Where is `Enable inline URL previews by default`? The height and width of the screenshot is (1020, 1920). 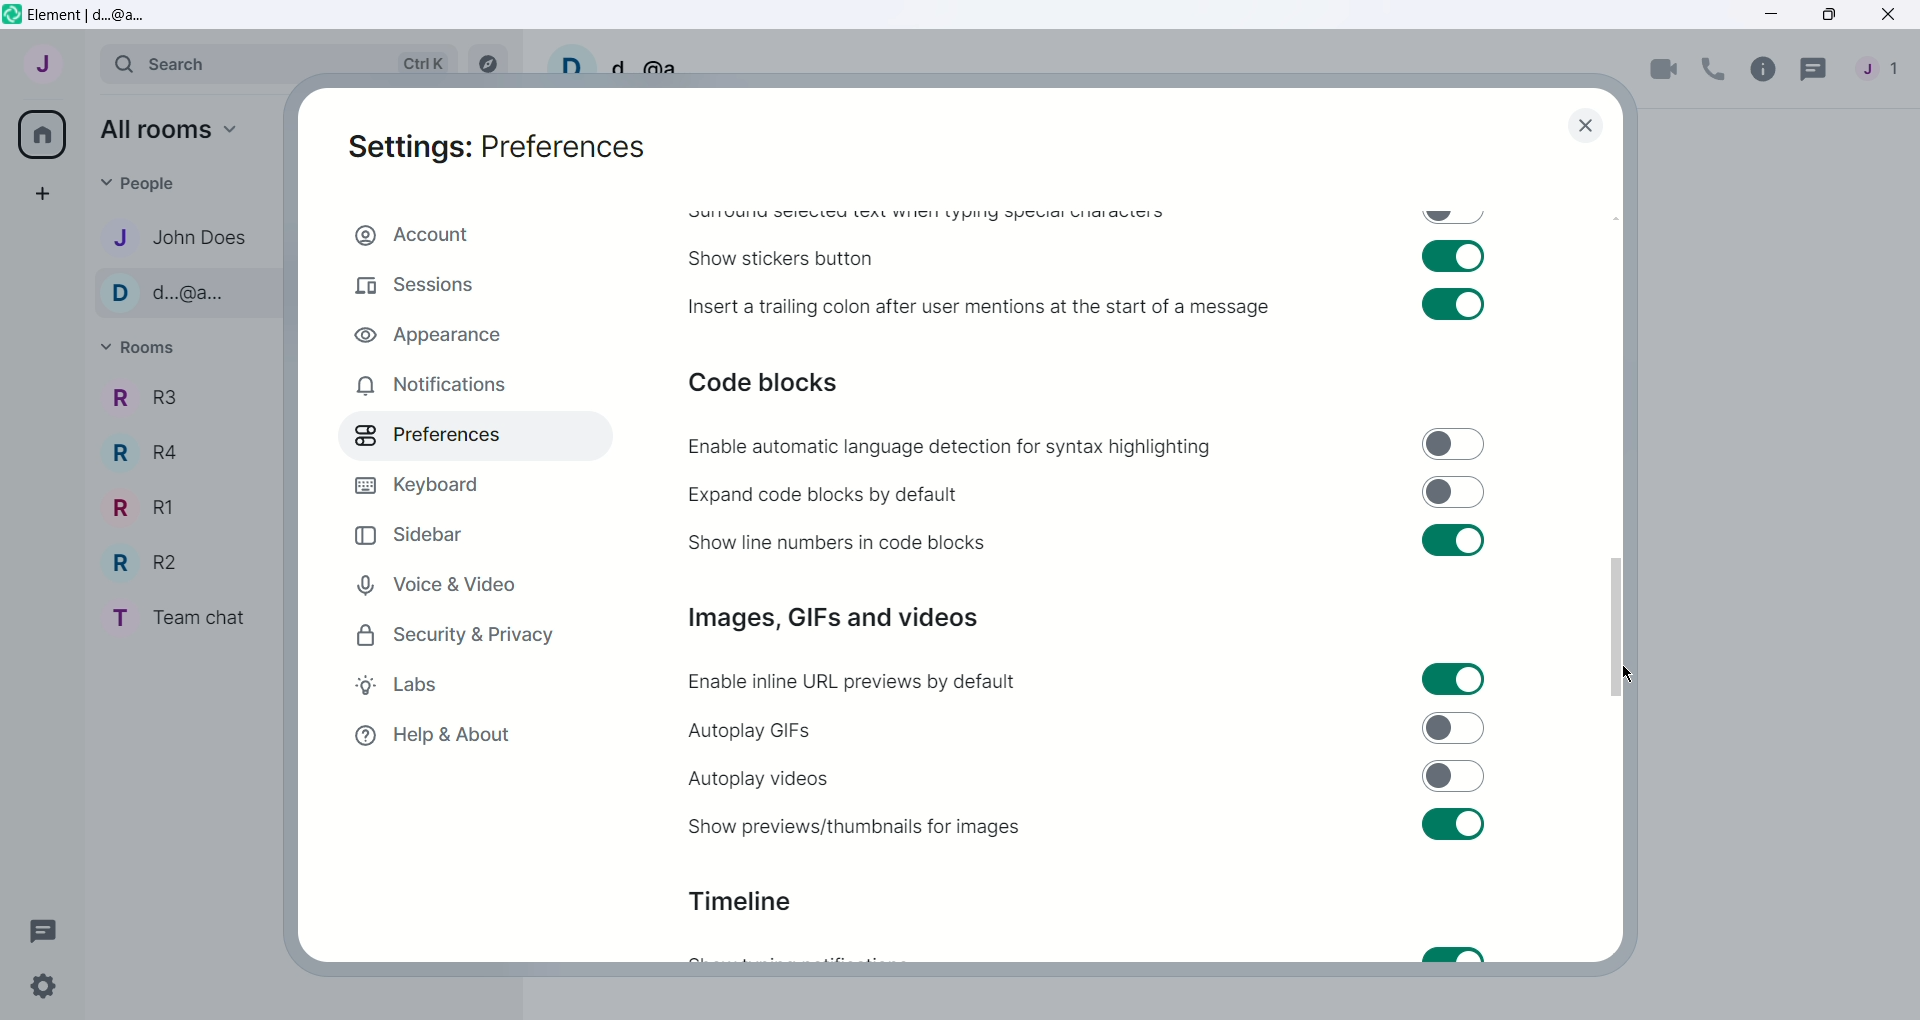 Enable inline URL previews by default is located at coordinates (855, 682).